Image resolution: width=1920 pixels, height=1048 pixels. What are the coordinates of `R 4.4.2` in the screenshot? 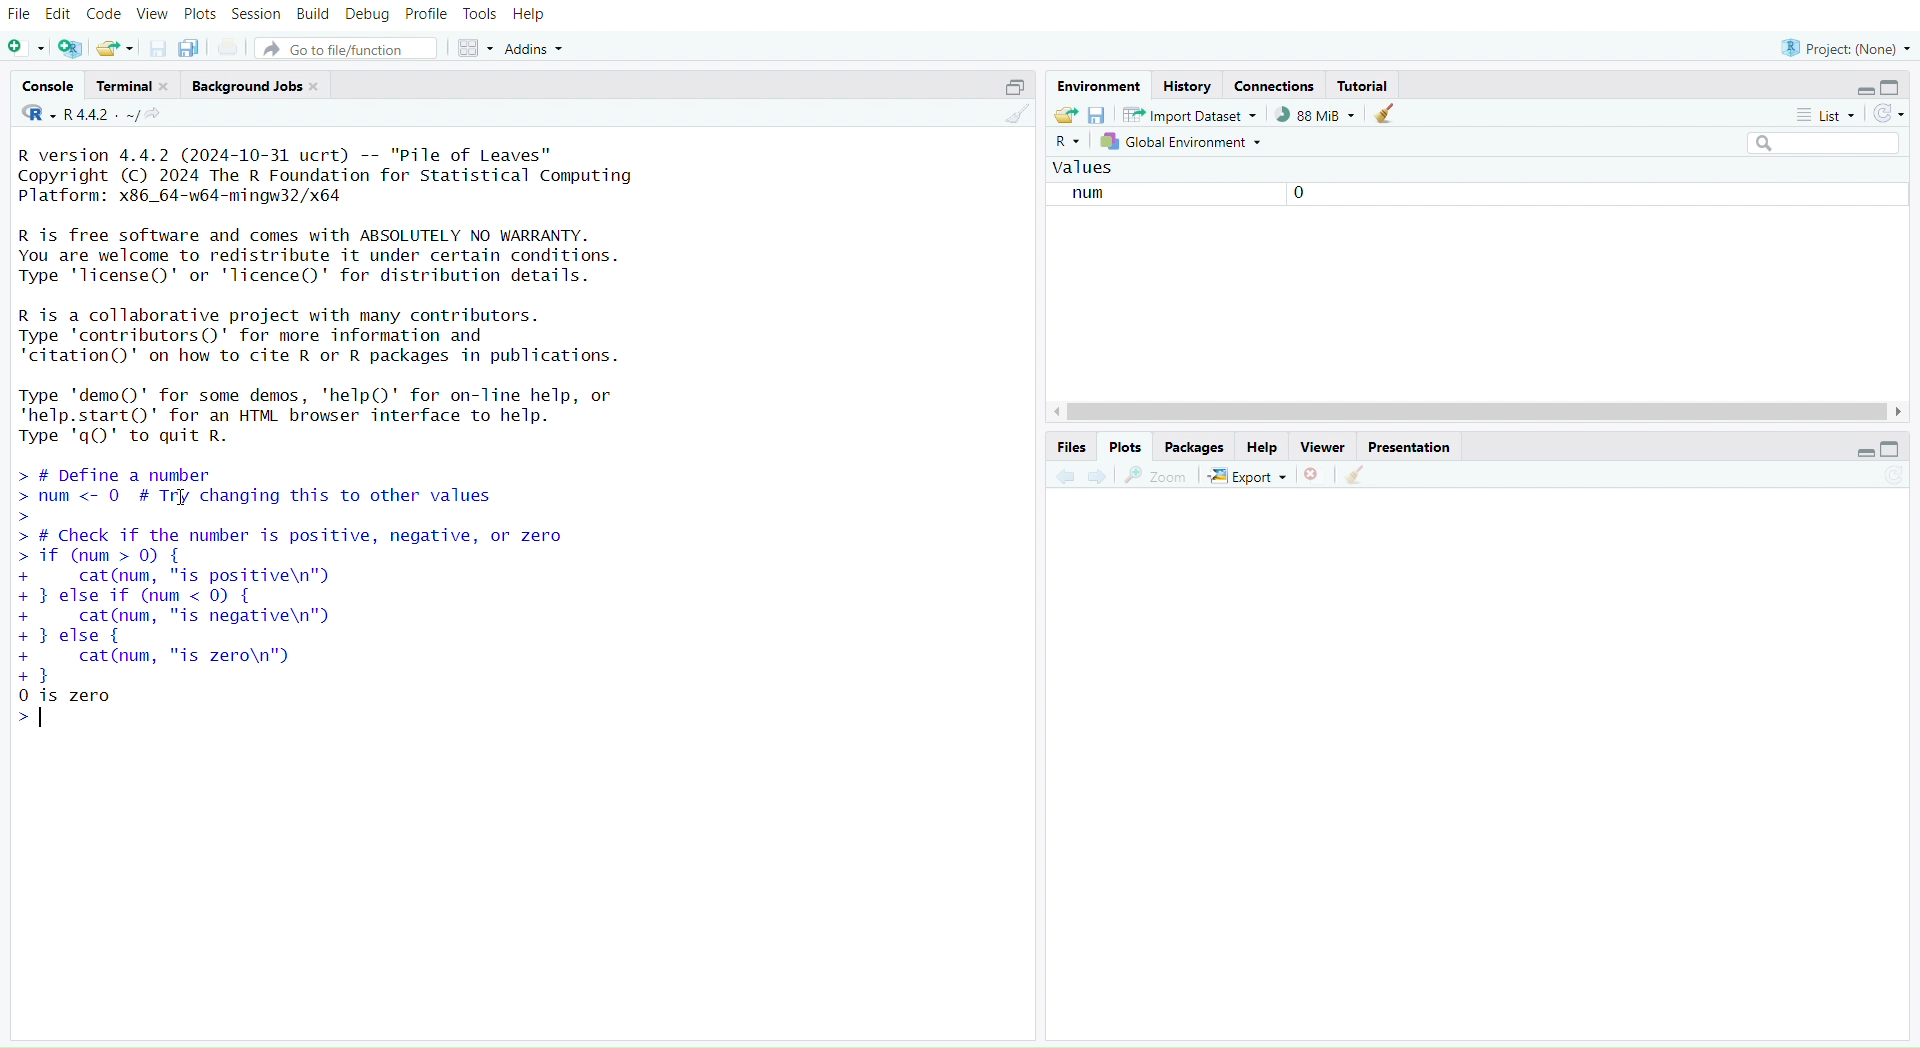 It's located at (81, 115).